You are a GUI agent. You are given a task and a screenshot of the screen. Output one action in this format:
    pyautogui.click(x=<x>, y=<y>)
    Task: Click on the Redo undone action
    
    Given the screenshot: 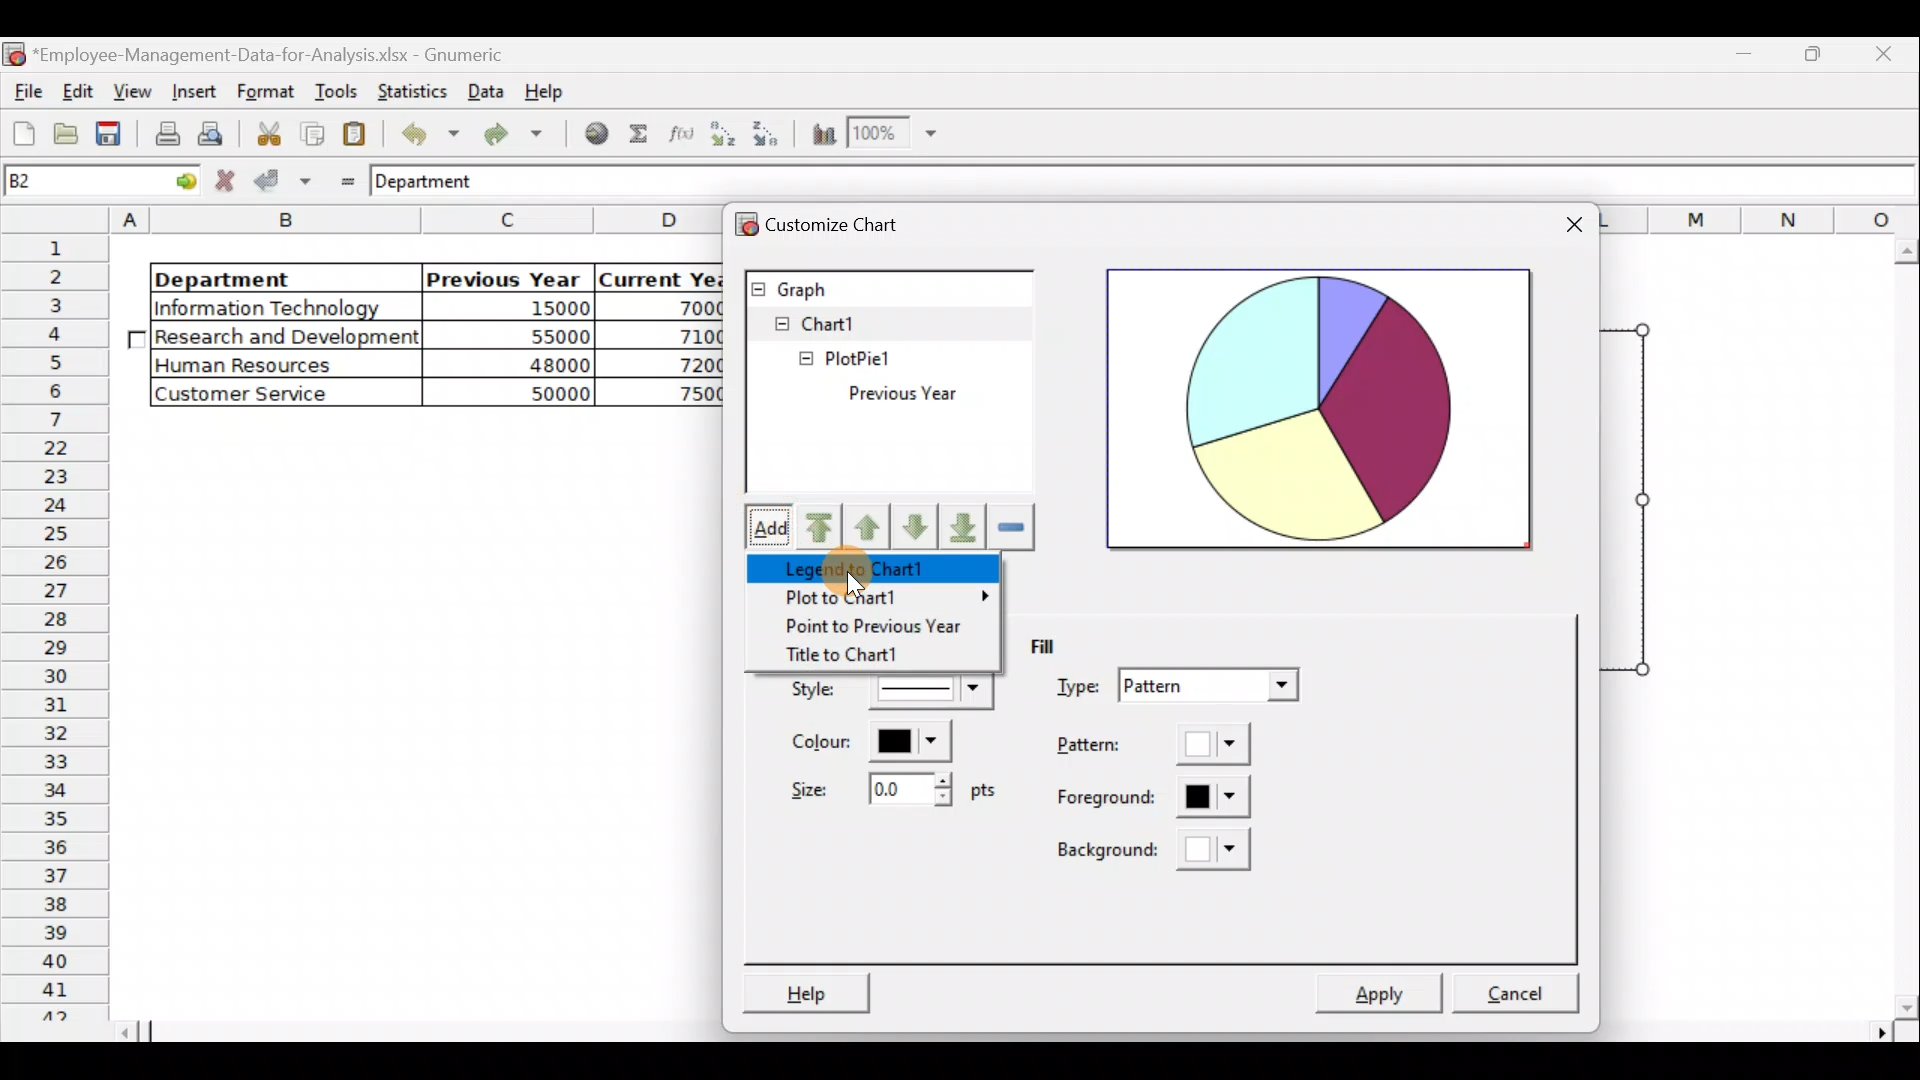 What is the action you would take?
    pyautogui.click(x=520, y=134)
    